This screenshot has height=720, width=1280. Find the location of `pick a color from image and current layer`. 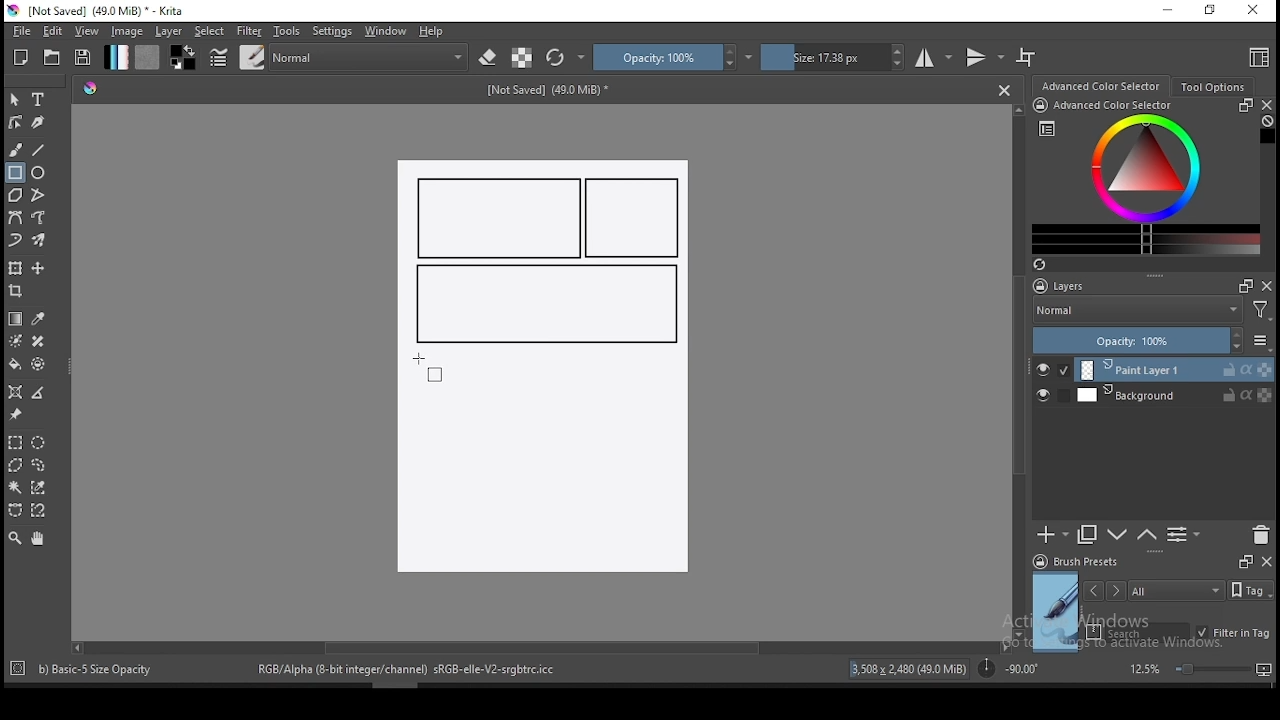

pick a color from image and current layer is located at coordinates (39, 319).